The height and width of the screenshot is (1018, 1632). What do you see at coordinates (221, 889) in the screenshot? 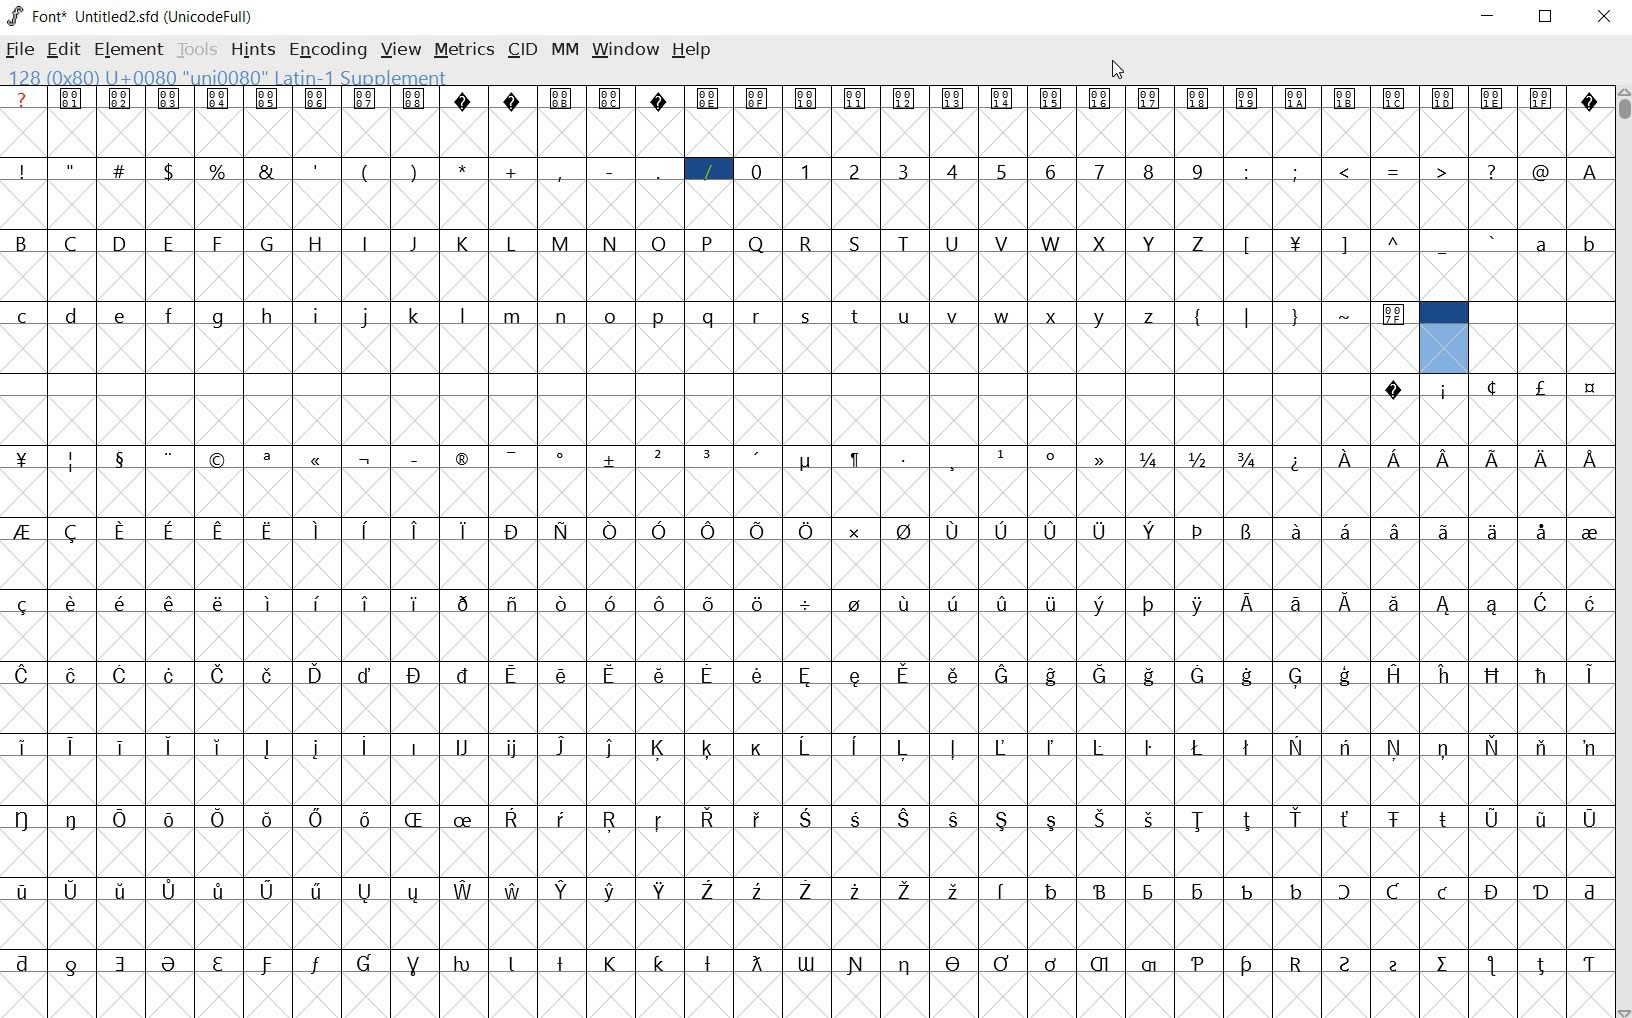
I see `Symbol` at bounding box center [221, 889].